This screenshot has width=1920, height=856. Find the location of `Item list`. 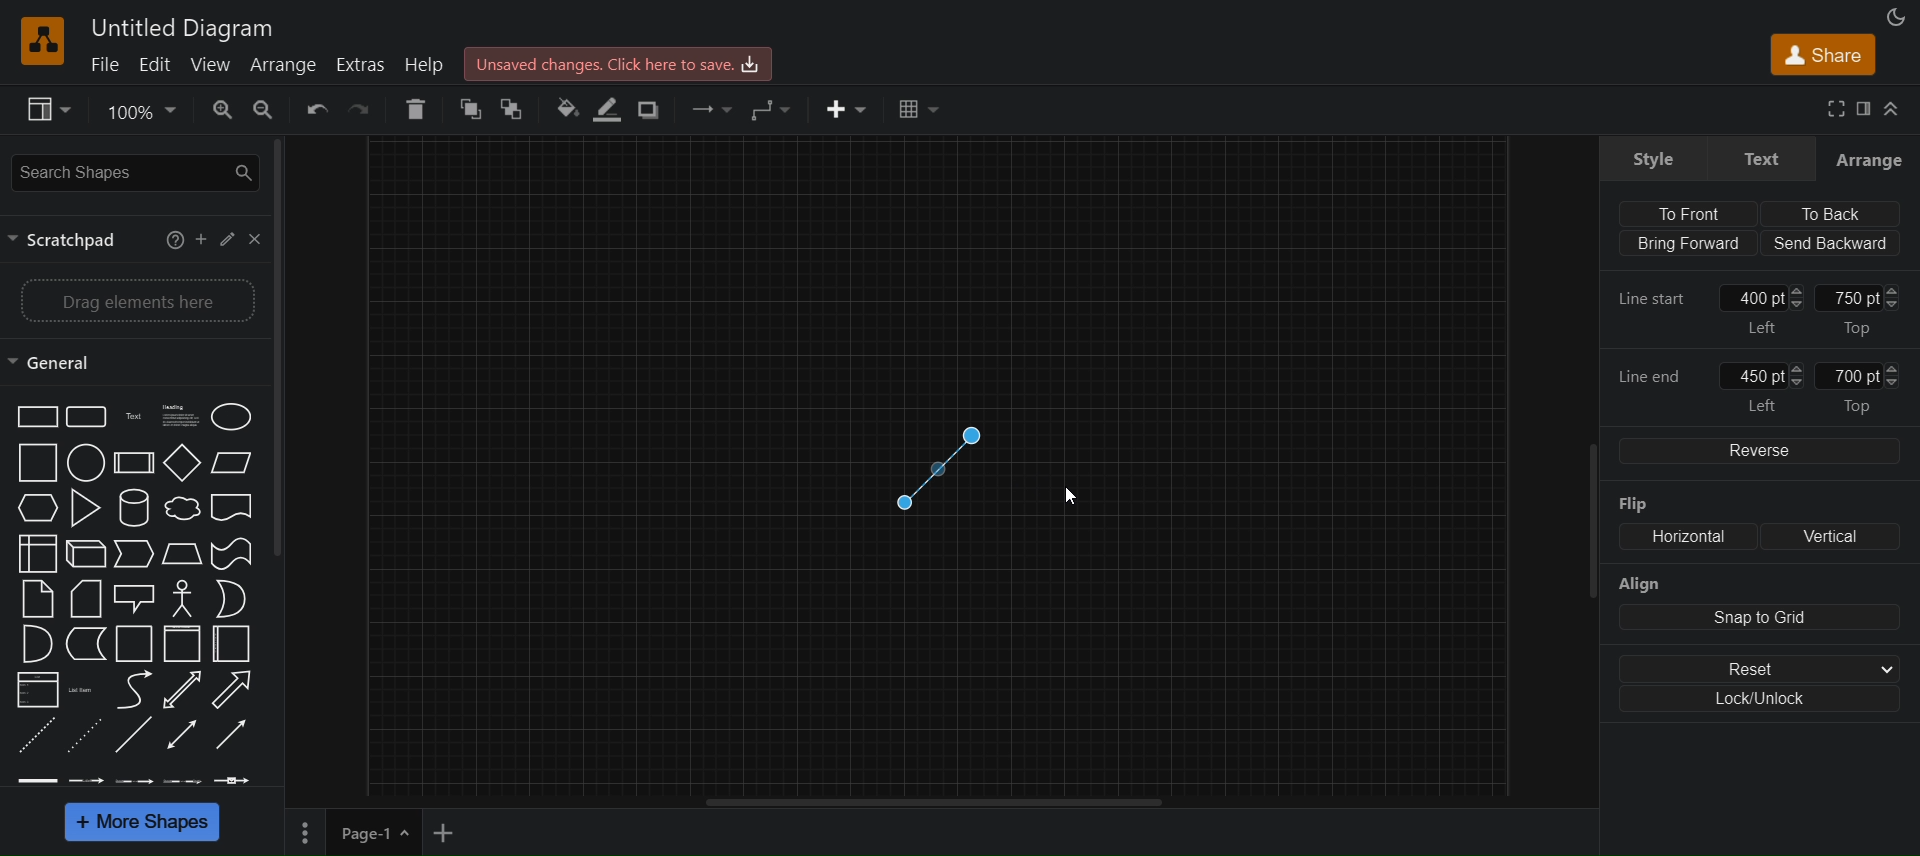

Item list is located at coordinates (83, 690).